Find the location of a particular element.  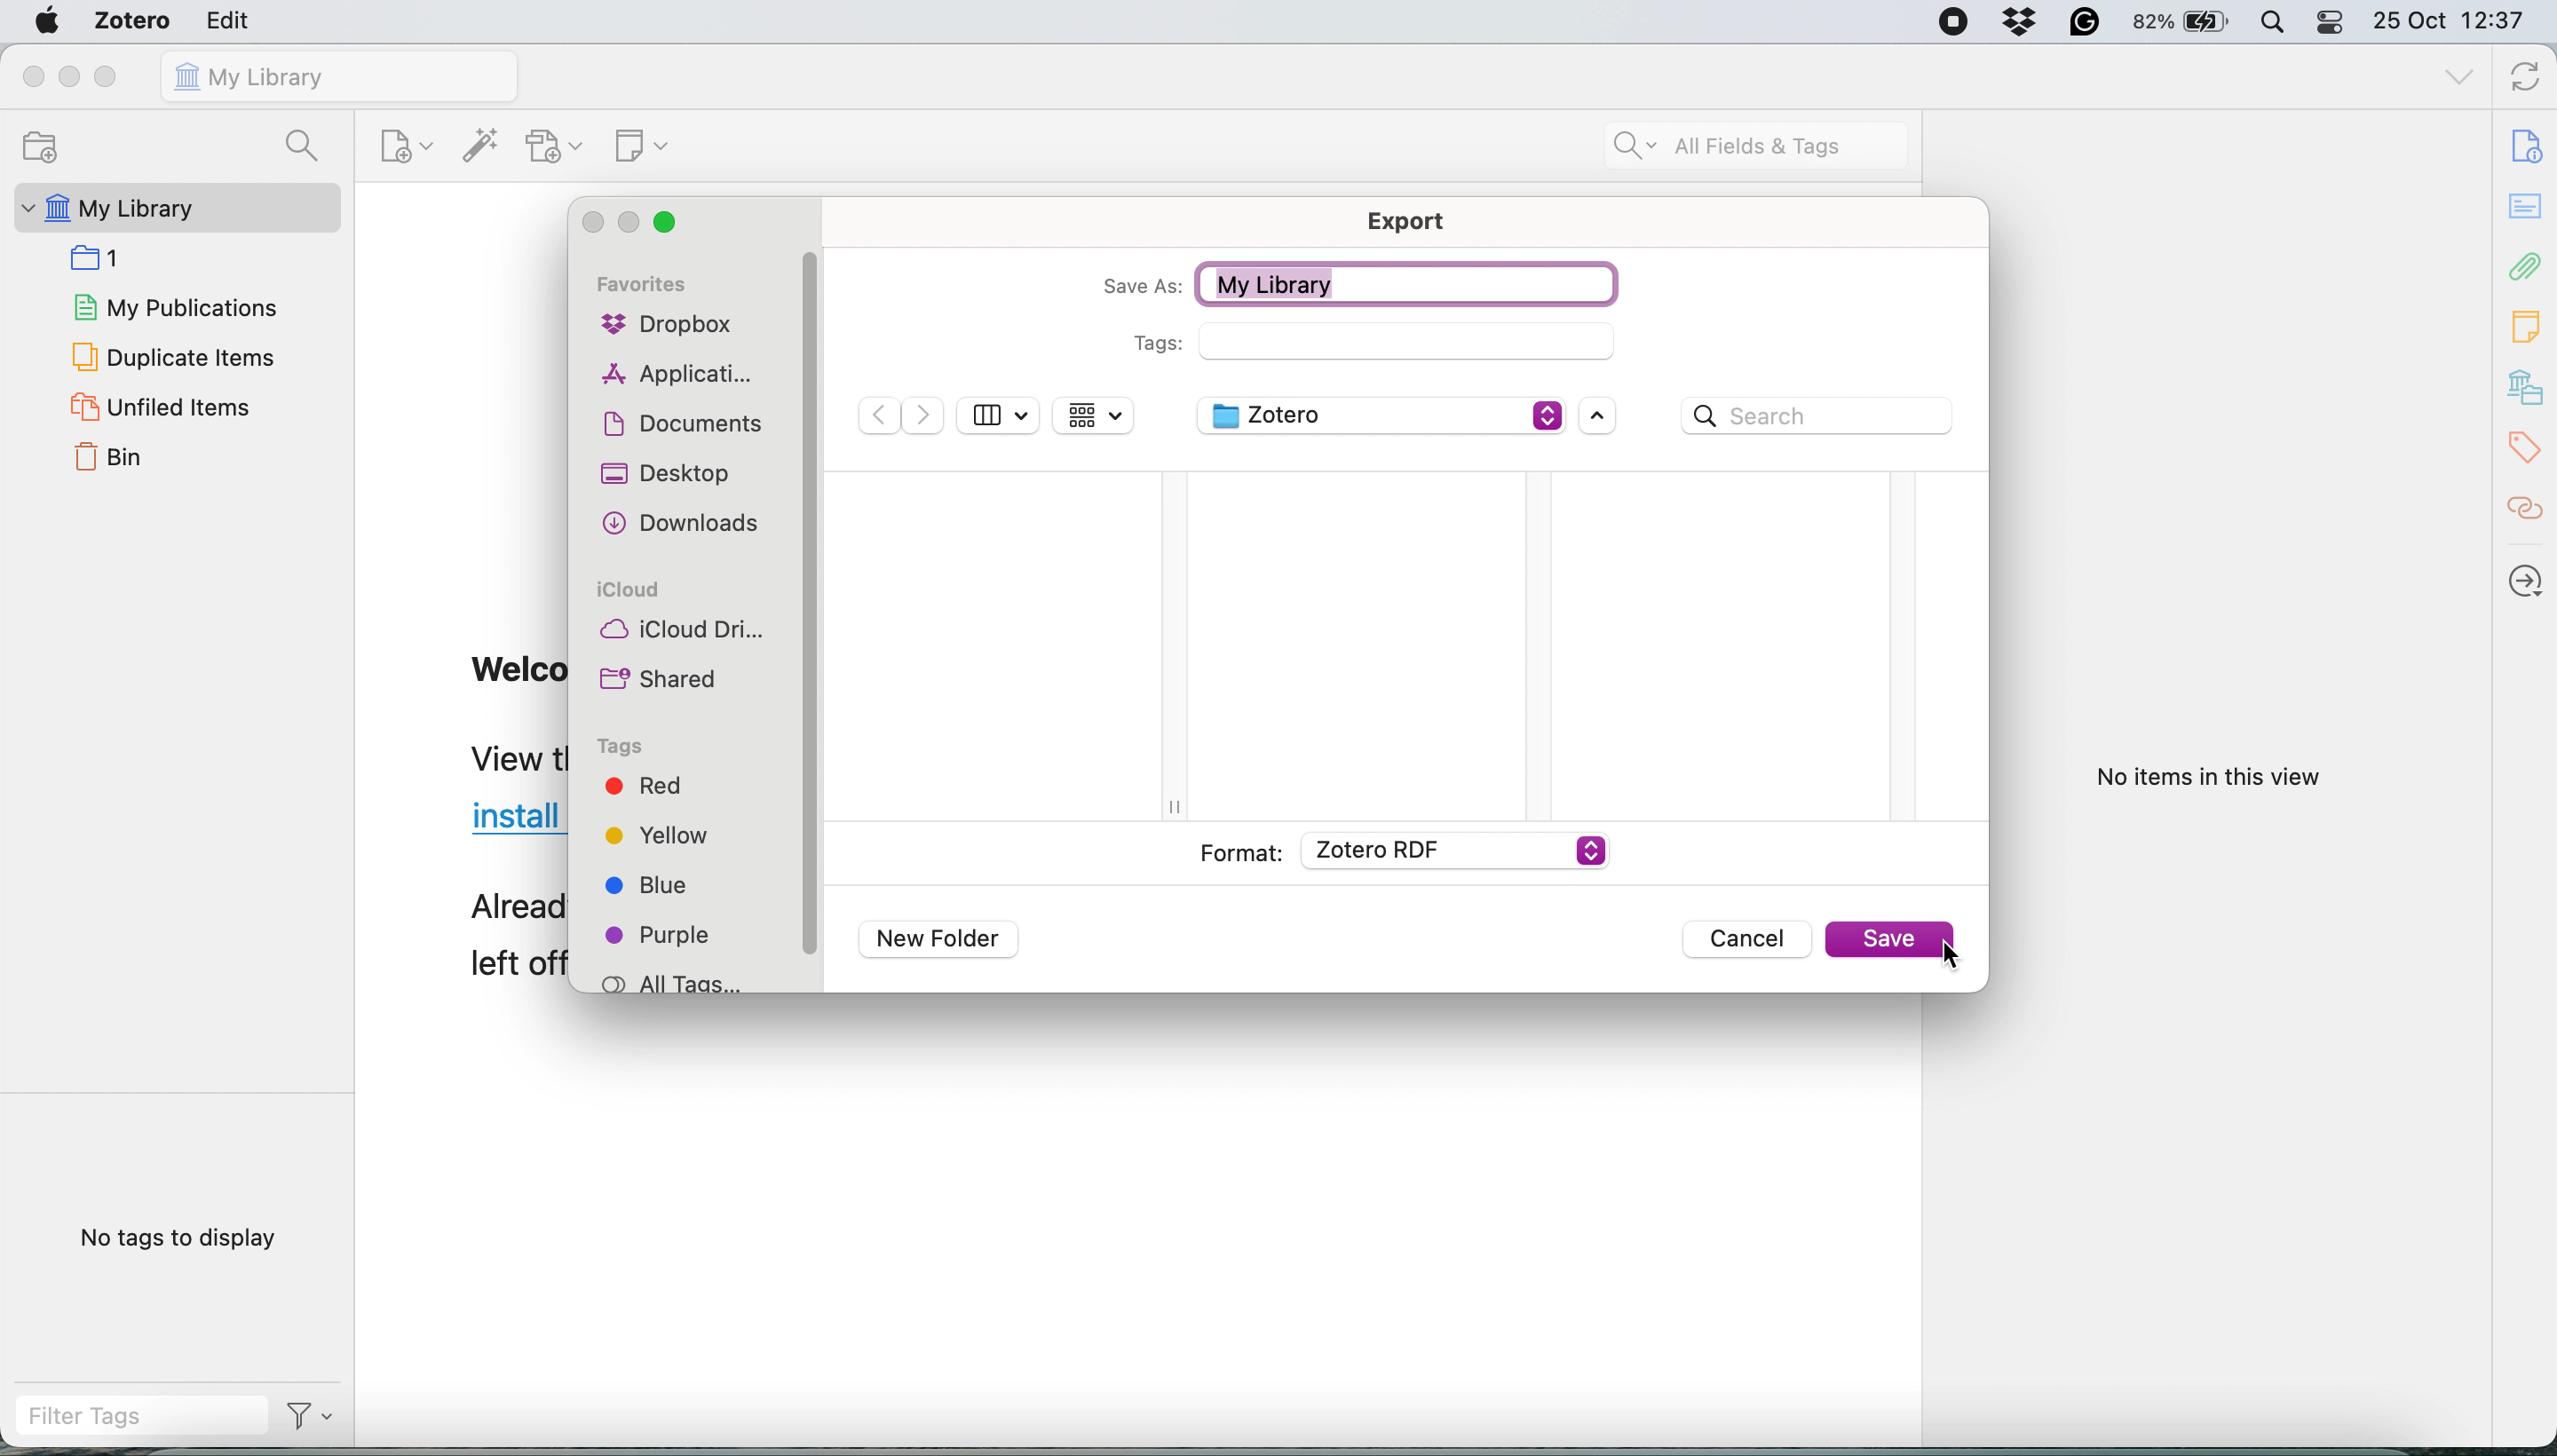

[3 Documents is located at coordinates (682, 423).